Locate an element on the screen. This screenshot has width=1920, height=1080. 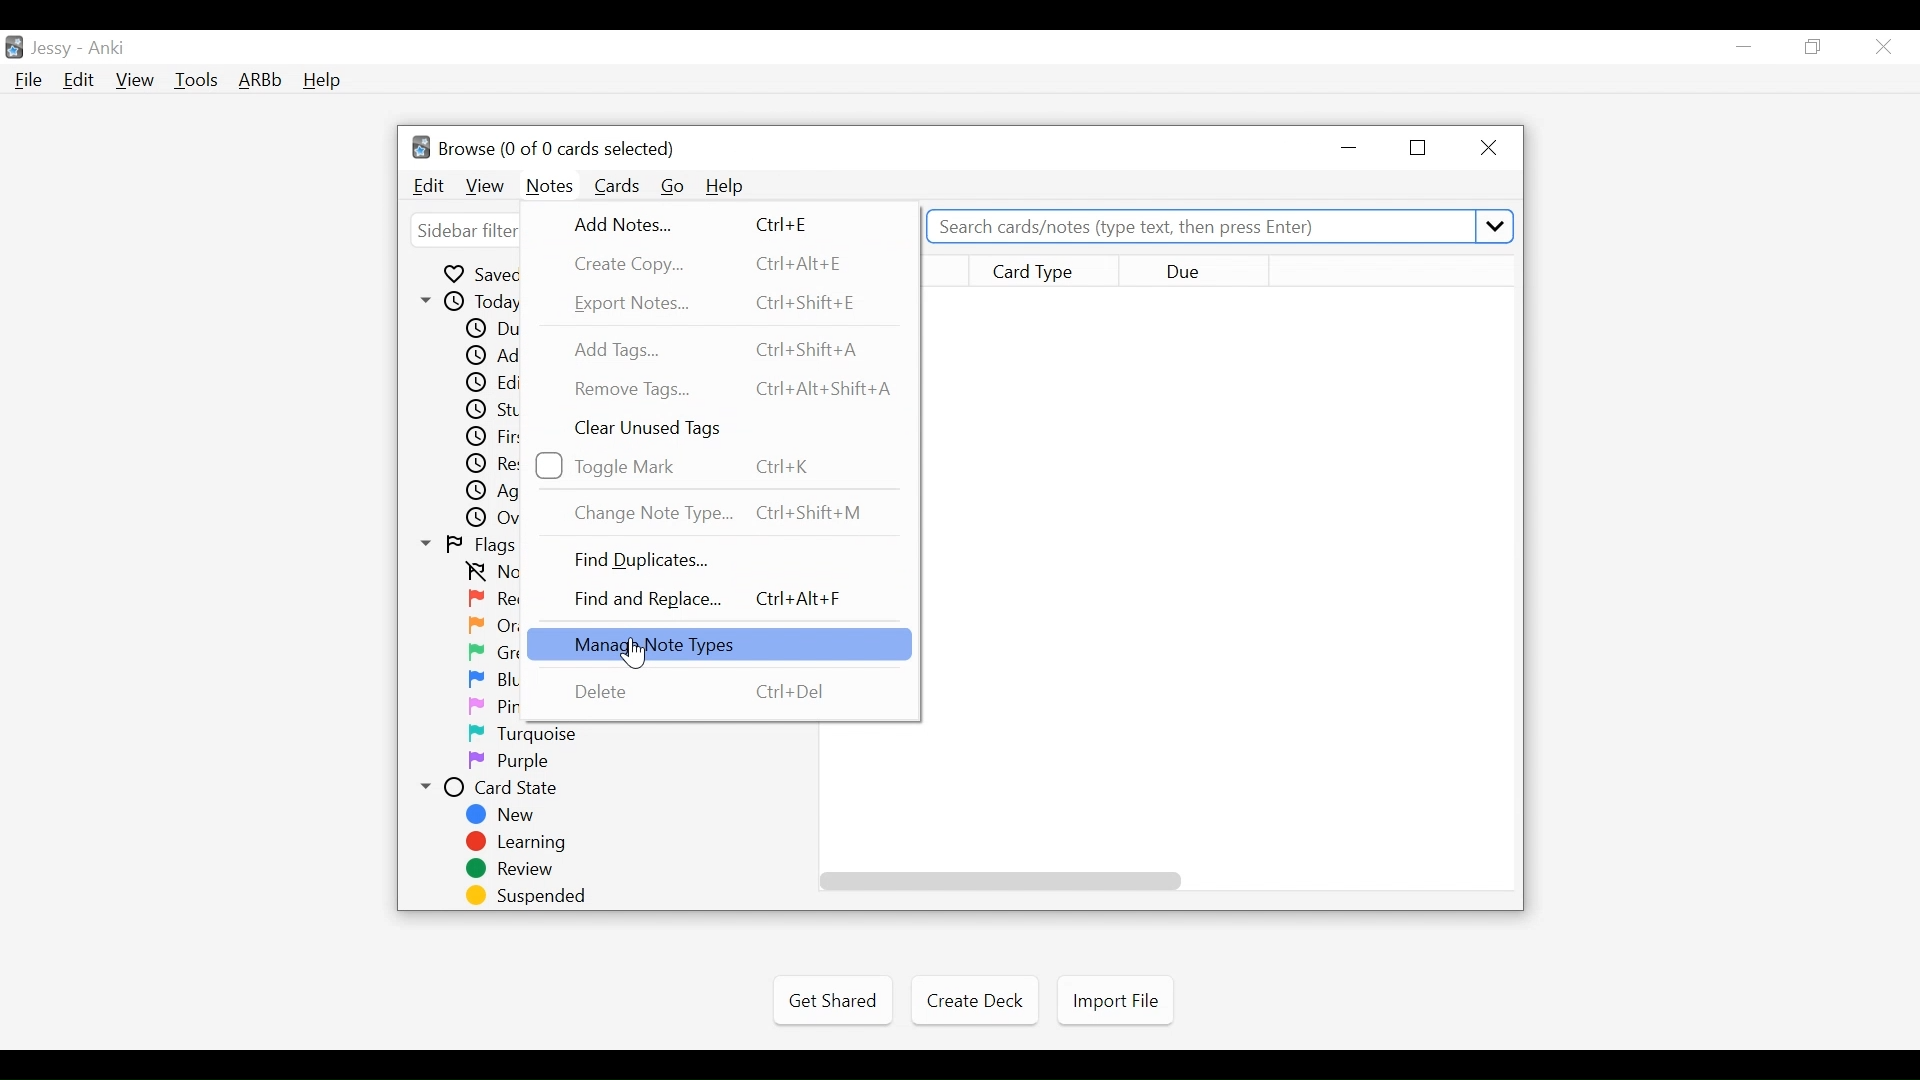
Search Results is located at coordinates (1220, 583).